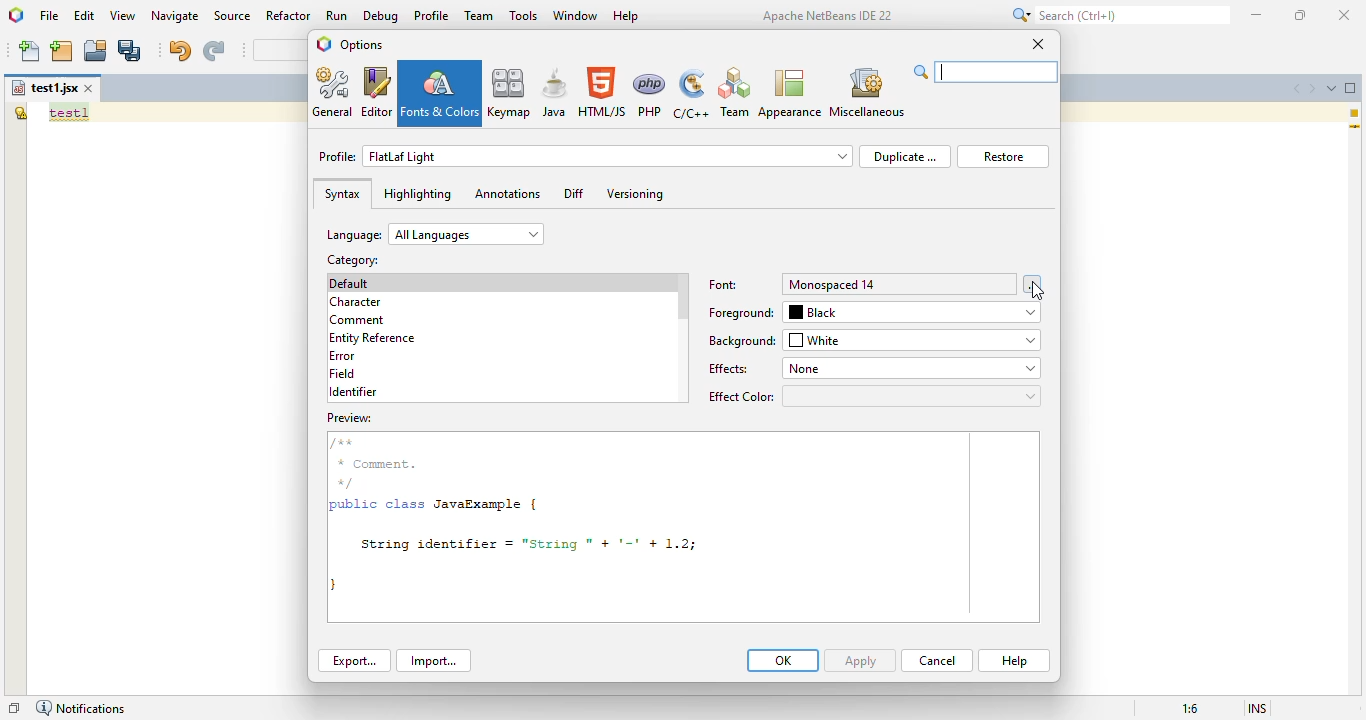 This screenshot has width=1366, height=720. I want to click on search, so click(986, 72).